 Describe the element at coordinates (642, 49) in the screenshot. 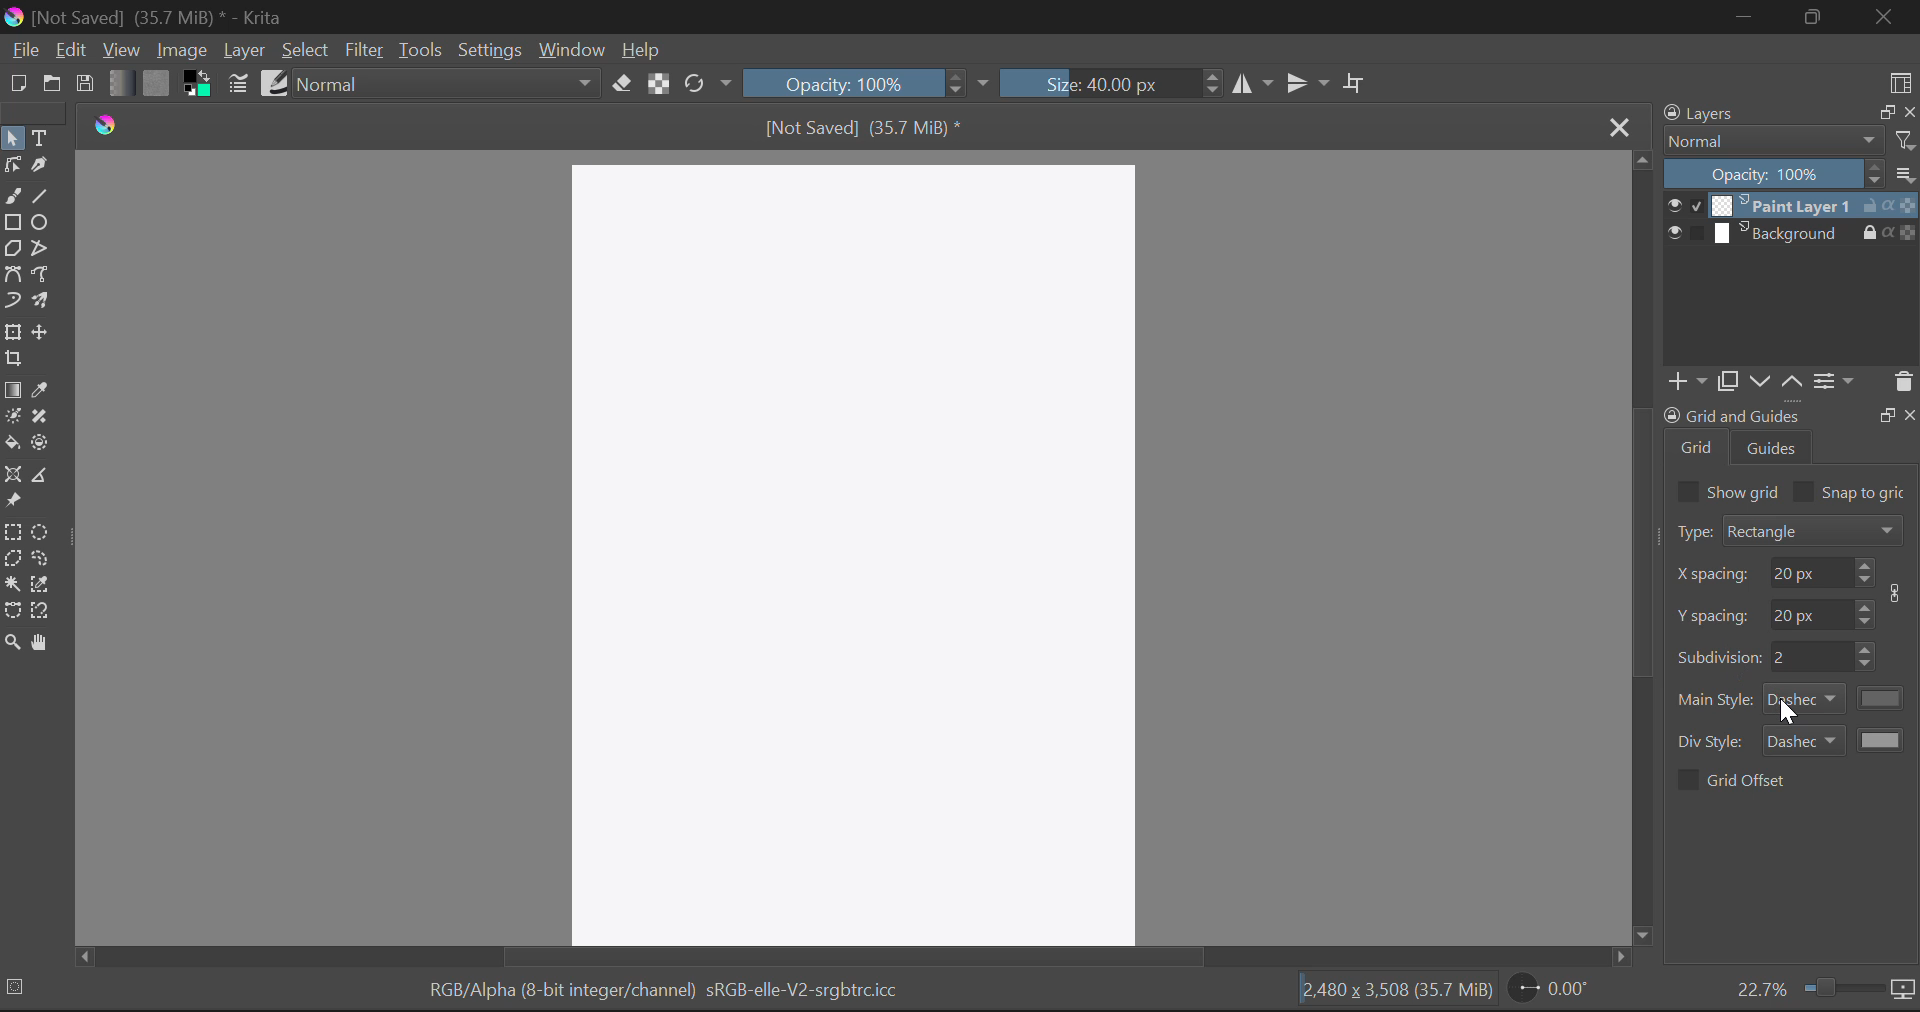

I see `Help` at that location.